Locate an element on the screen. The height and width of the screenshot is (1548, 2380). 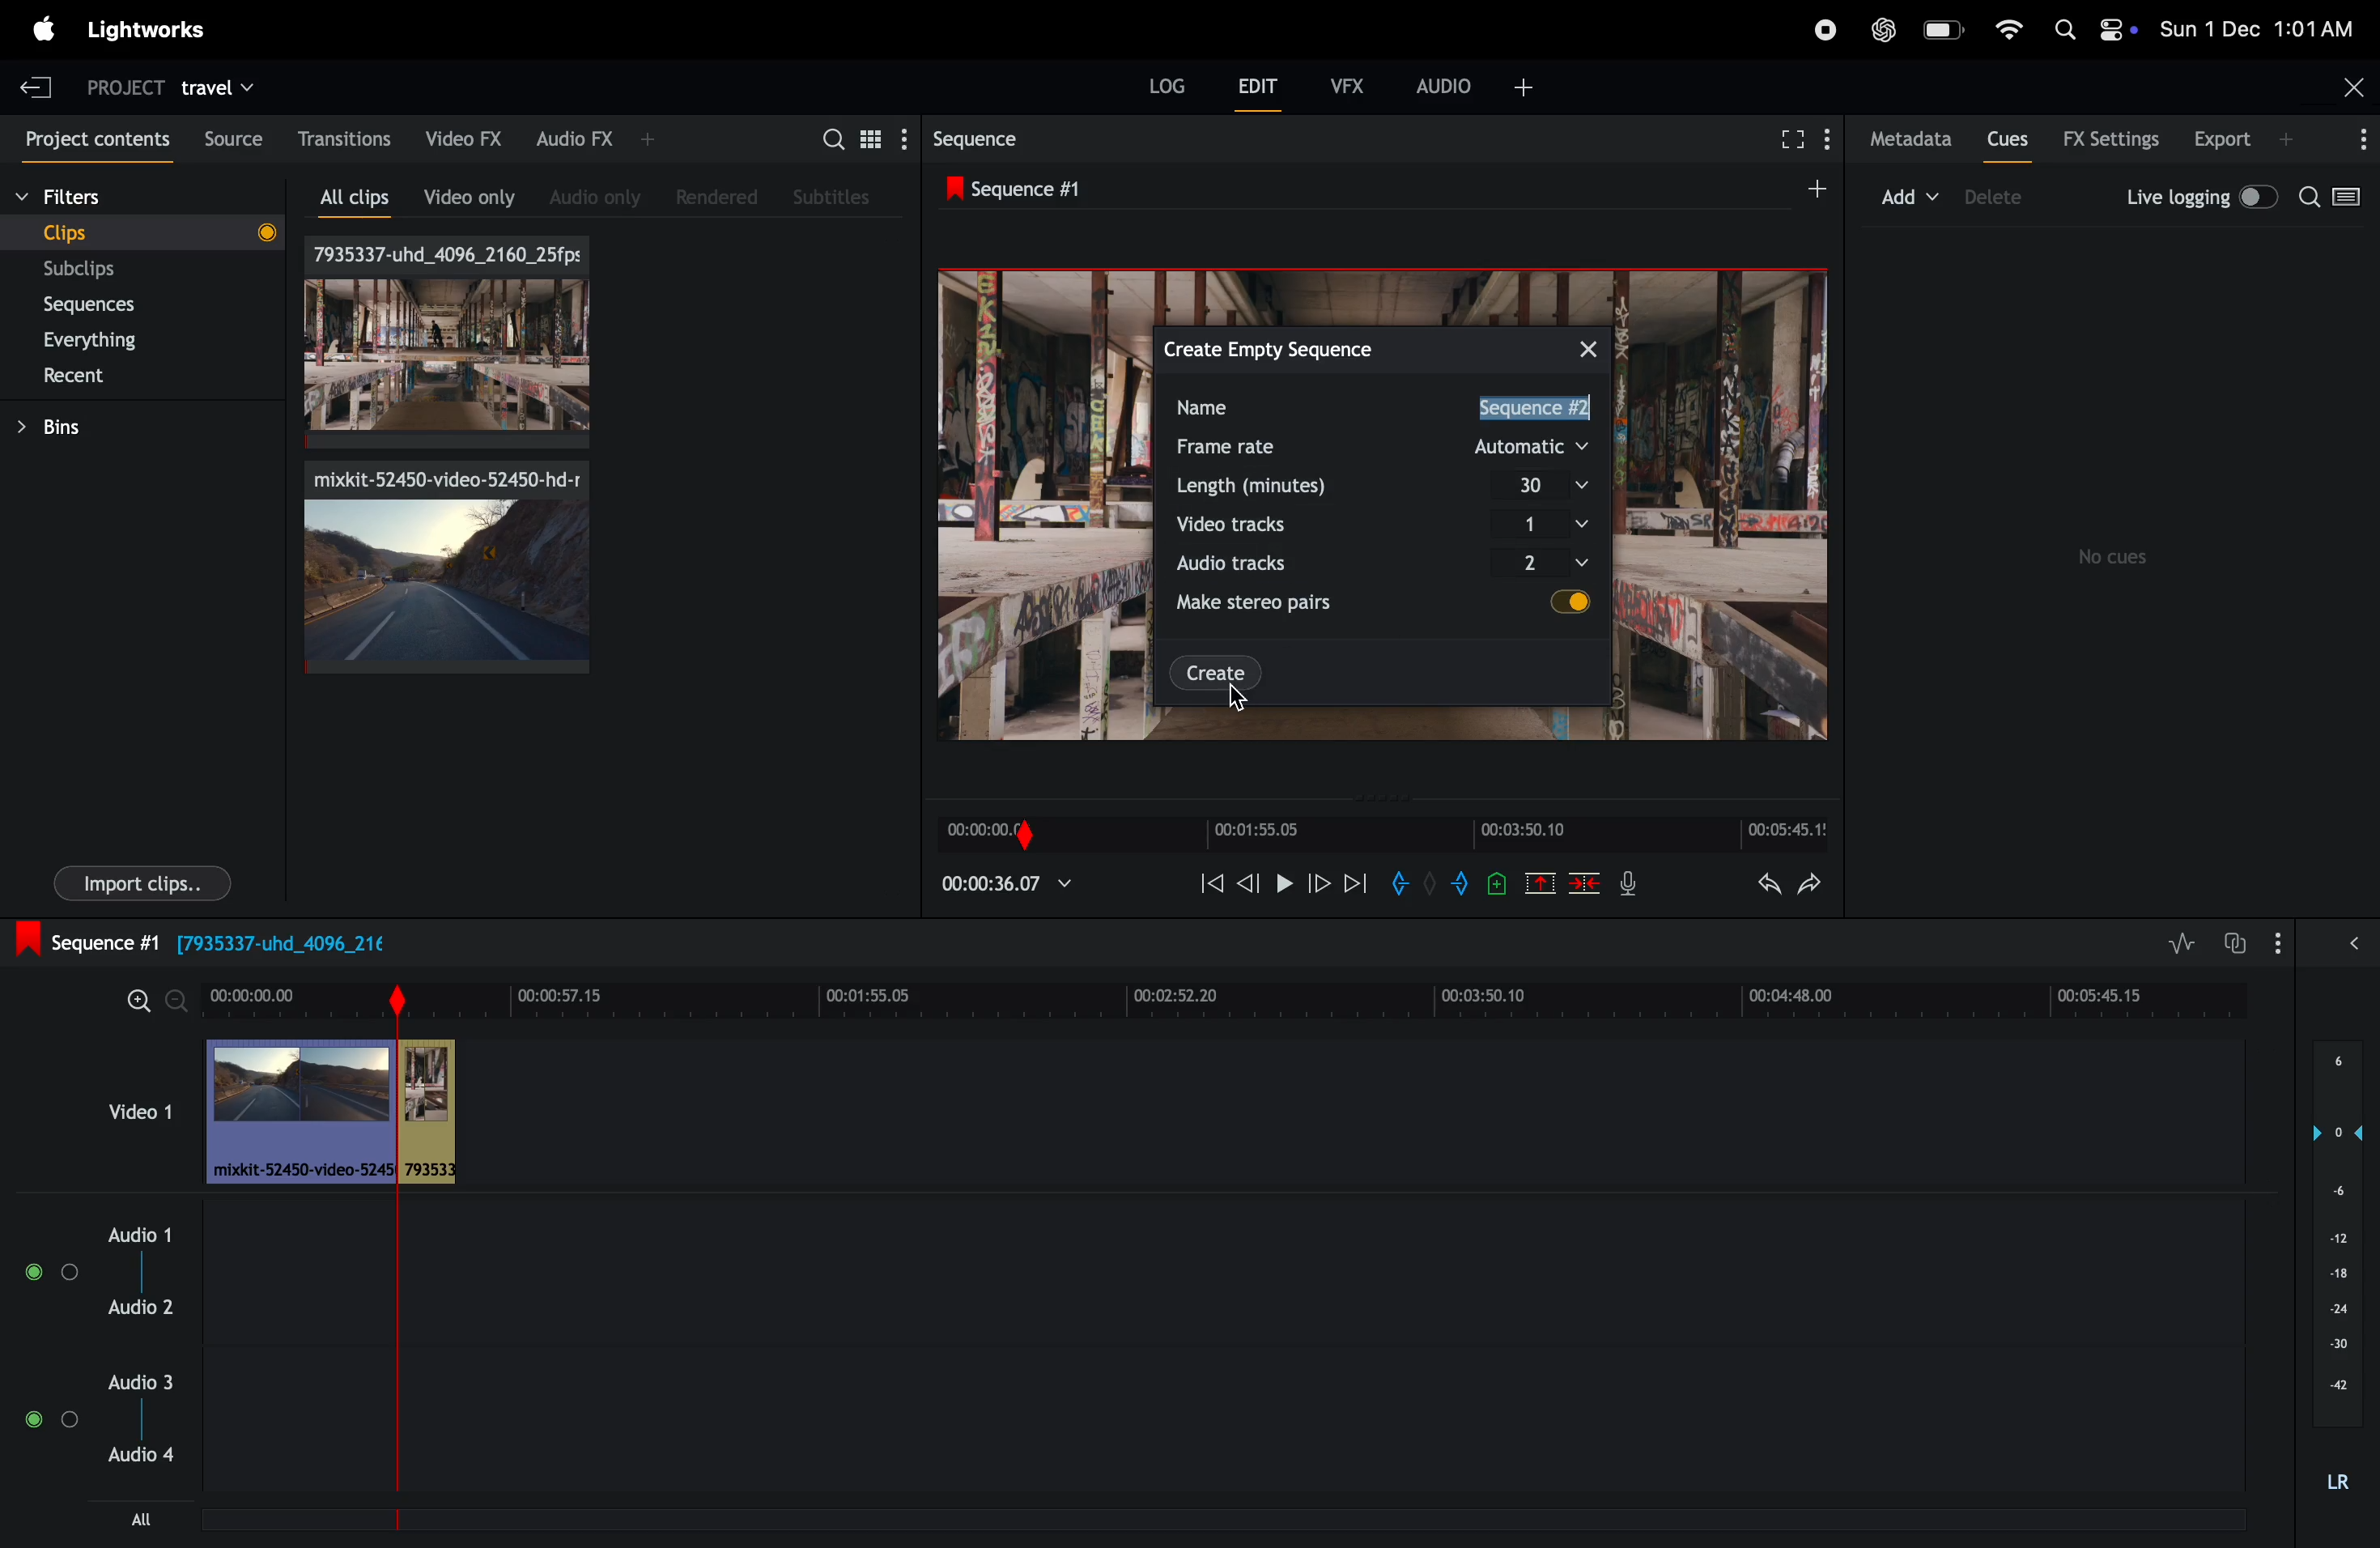
LOG is located at coordinates (1167, 86).